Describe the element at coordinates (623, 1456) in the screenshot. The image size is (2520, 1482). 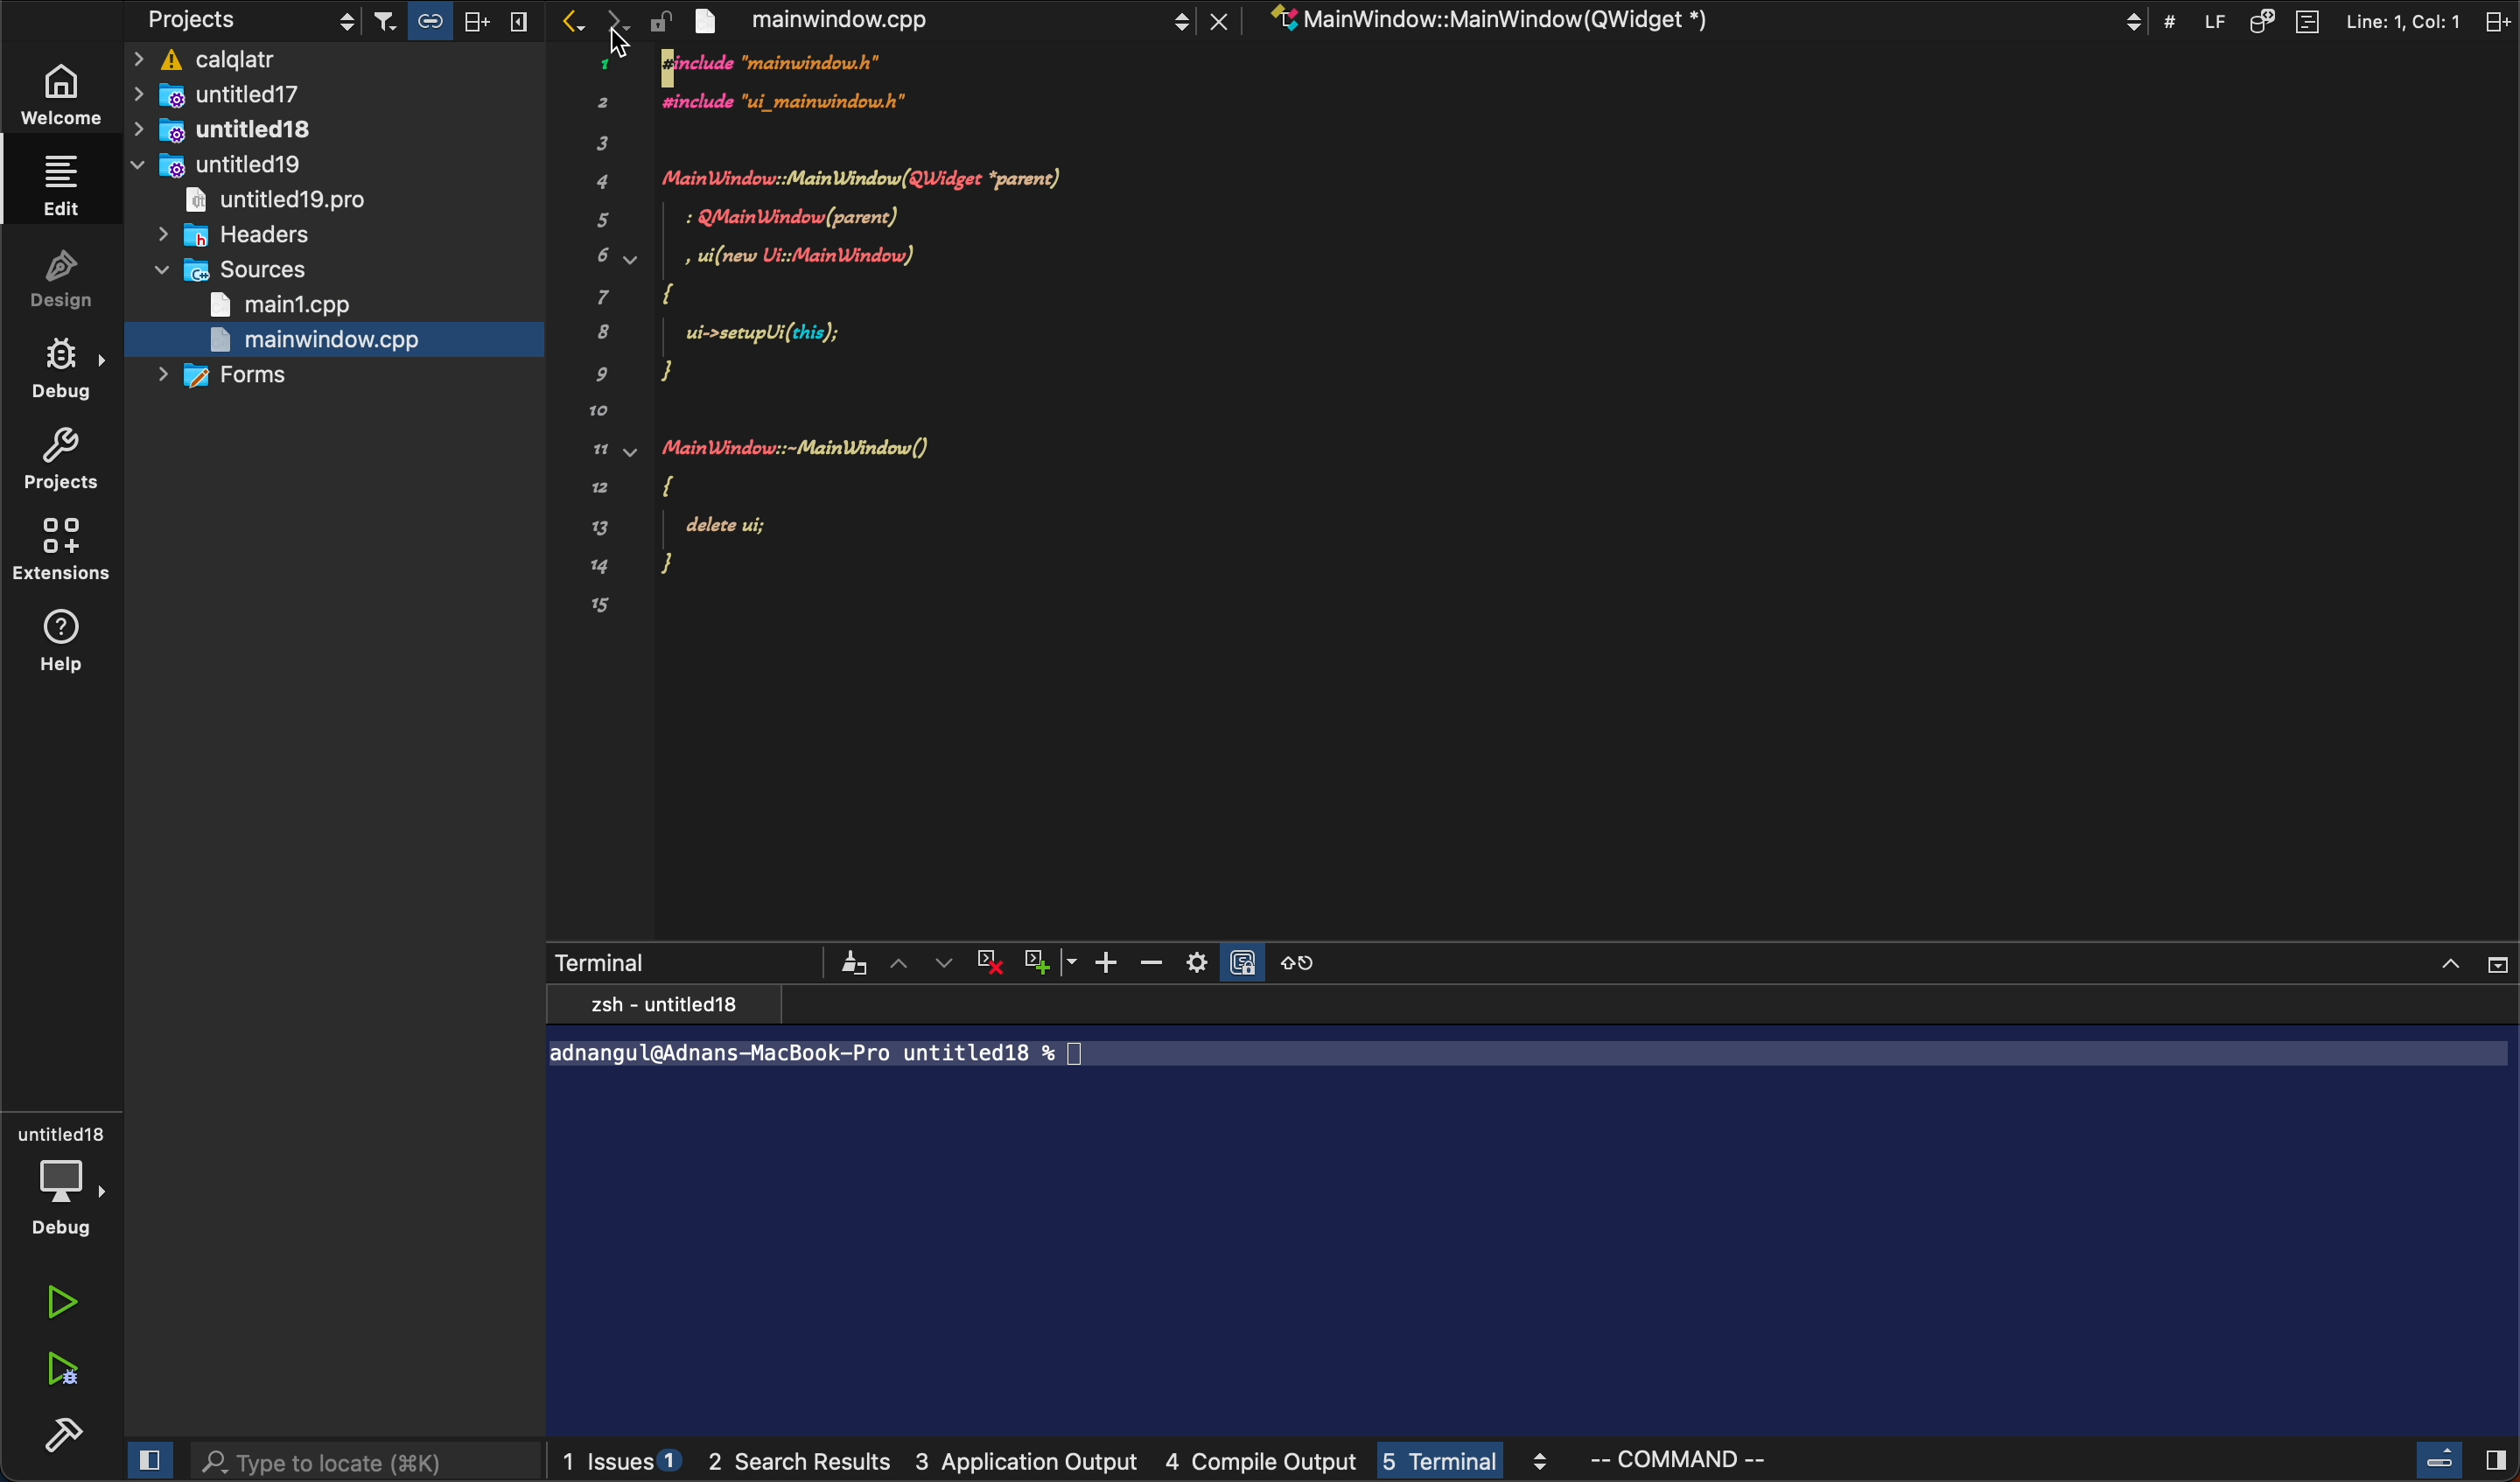
I see `issues` at that location.